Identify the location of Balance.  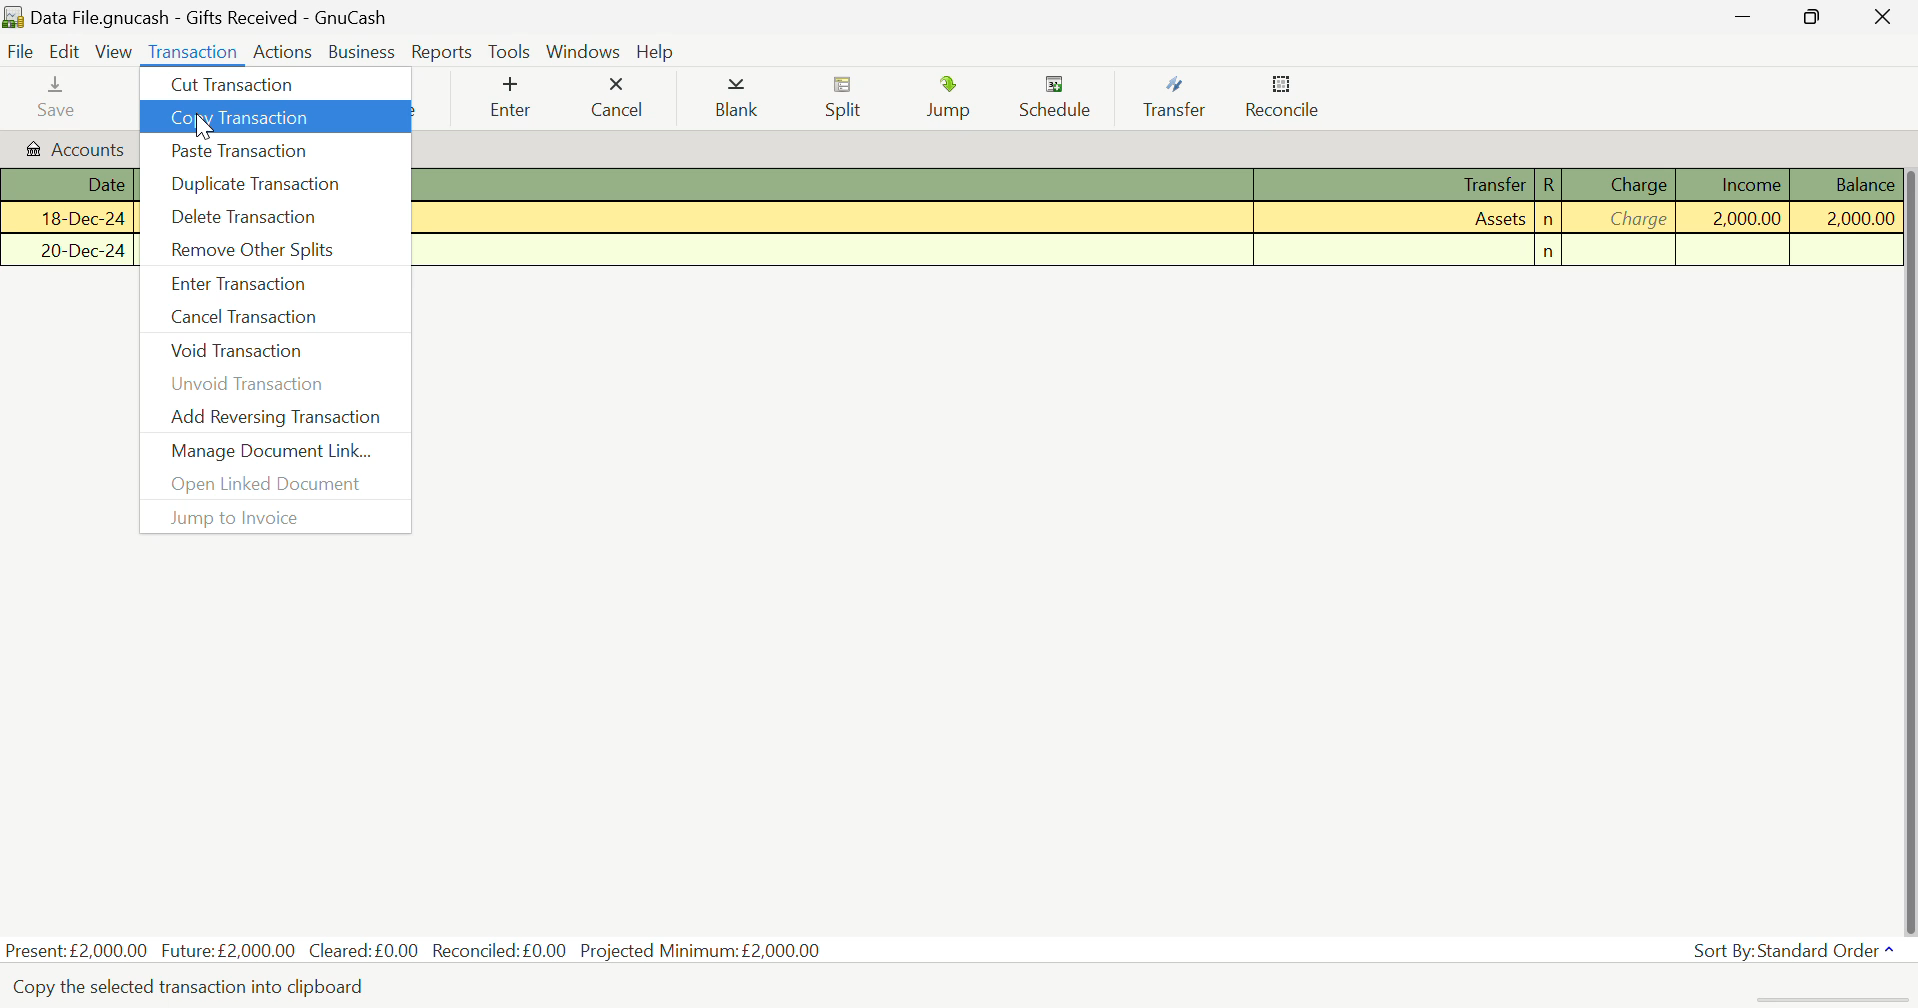
(1846, 217).